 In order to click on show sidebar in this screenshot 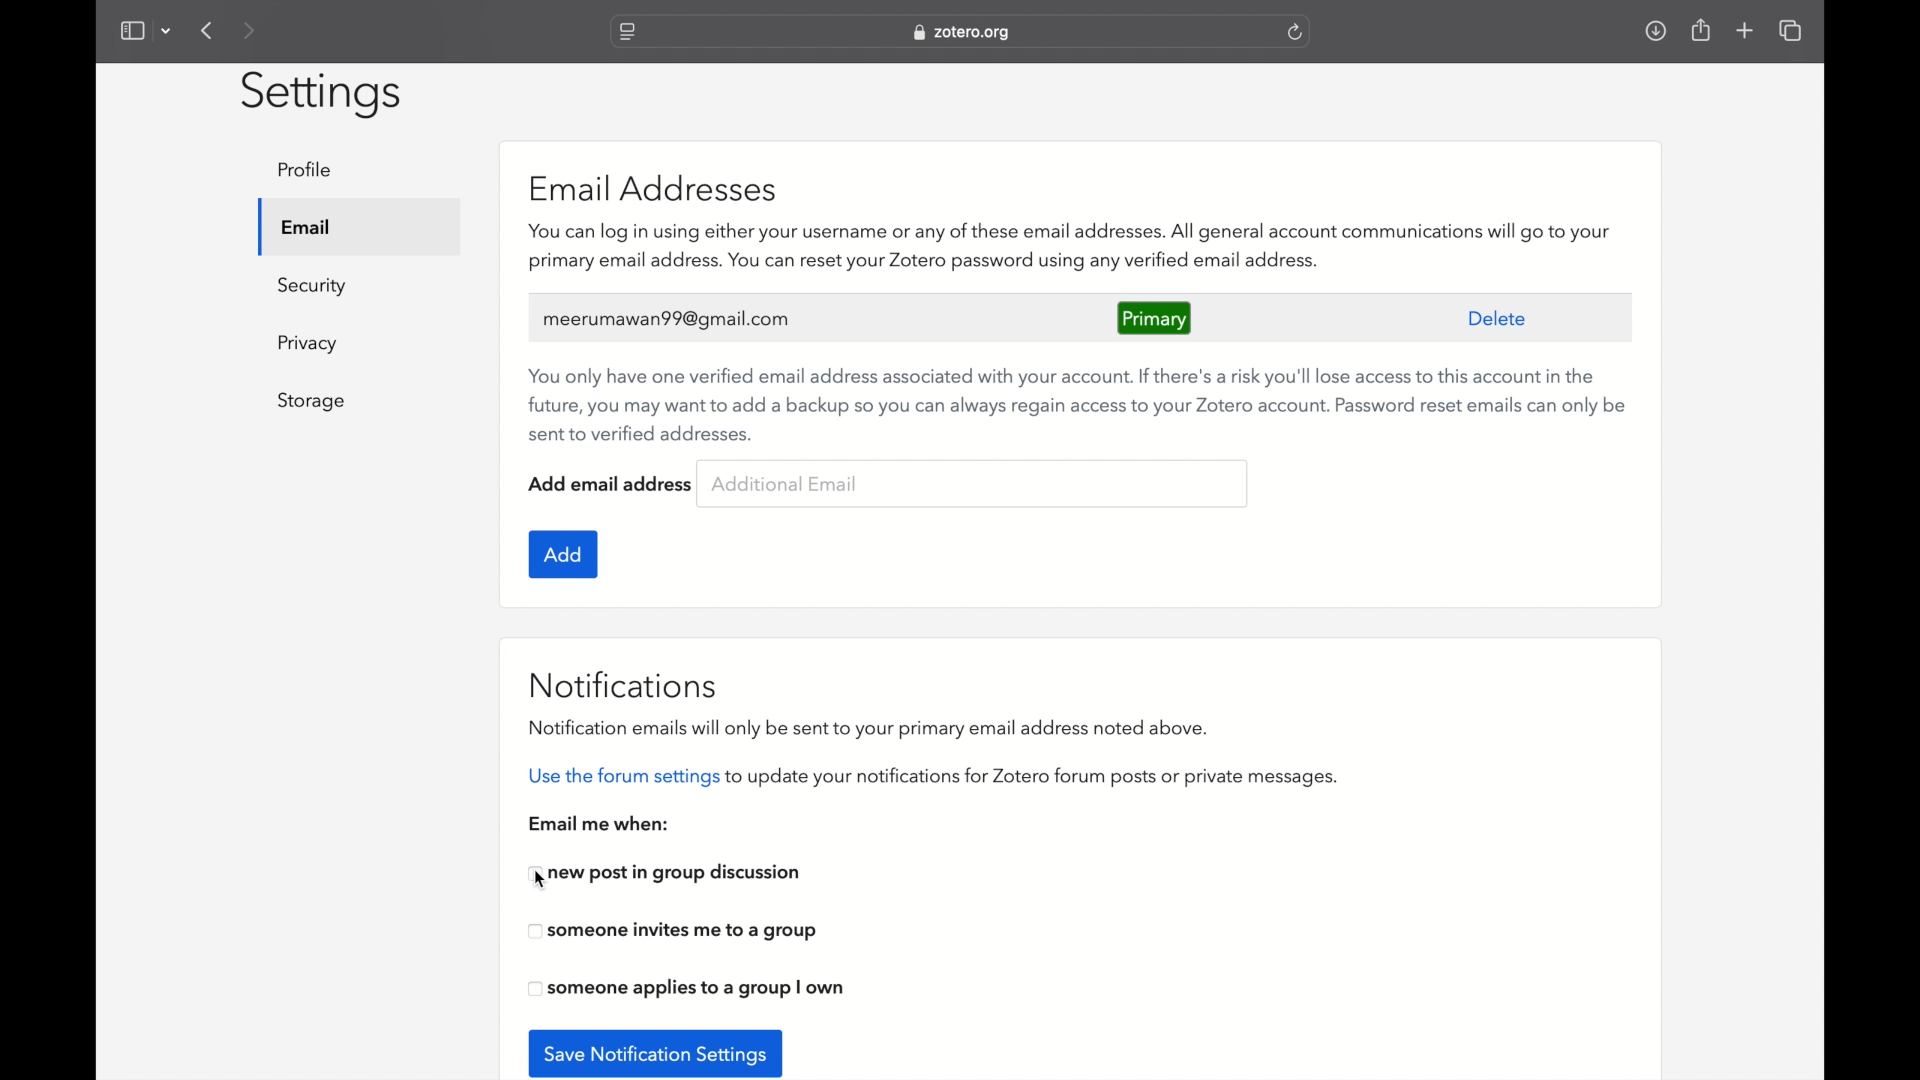, I will do `click(131, 30)`.